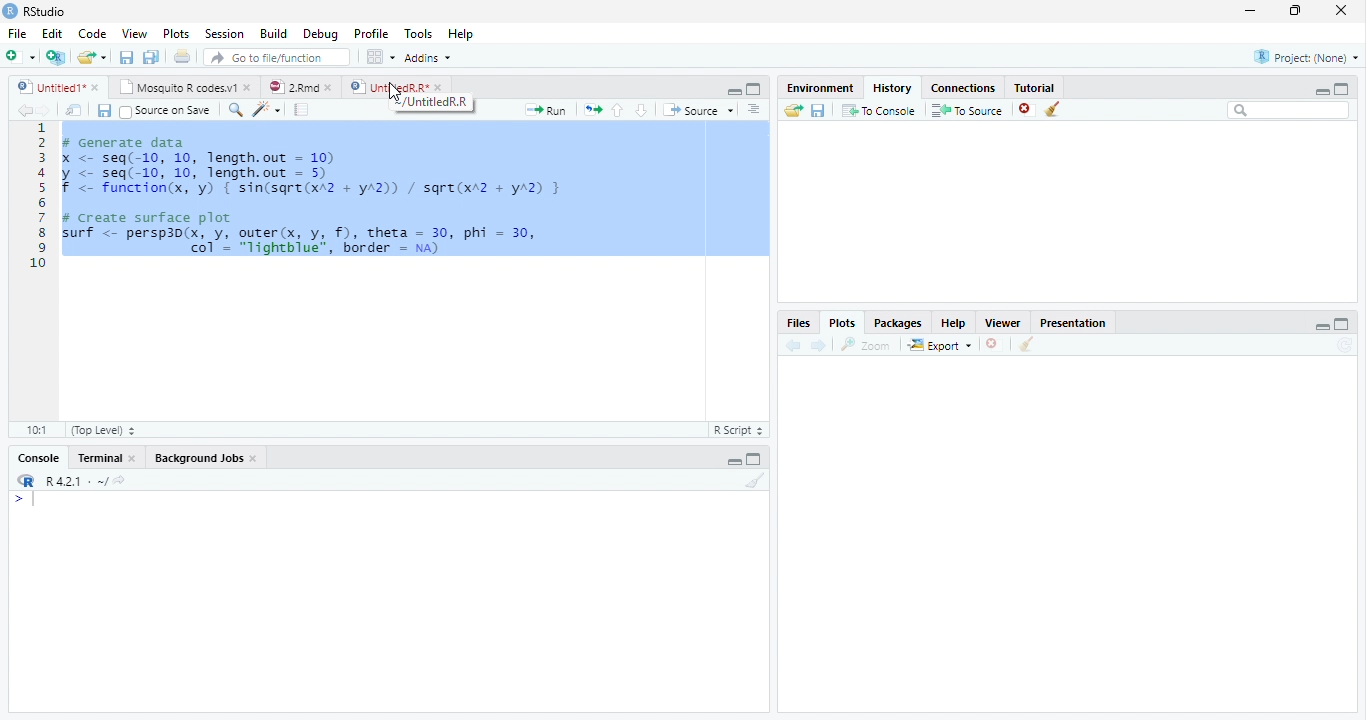  I want to click on To Source, so click(966, 110).